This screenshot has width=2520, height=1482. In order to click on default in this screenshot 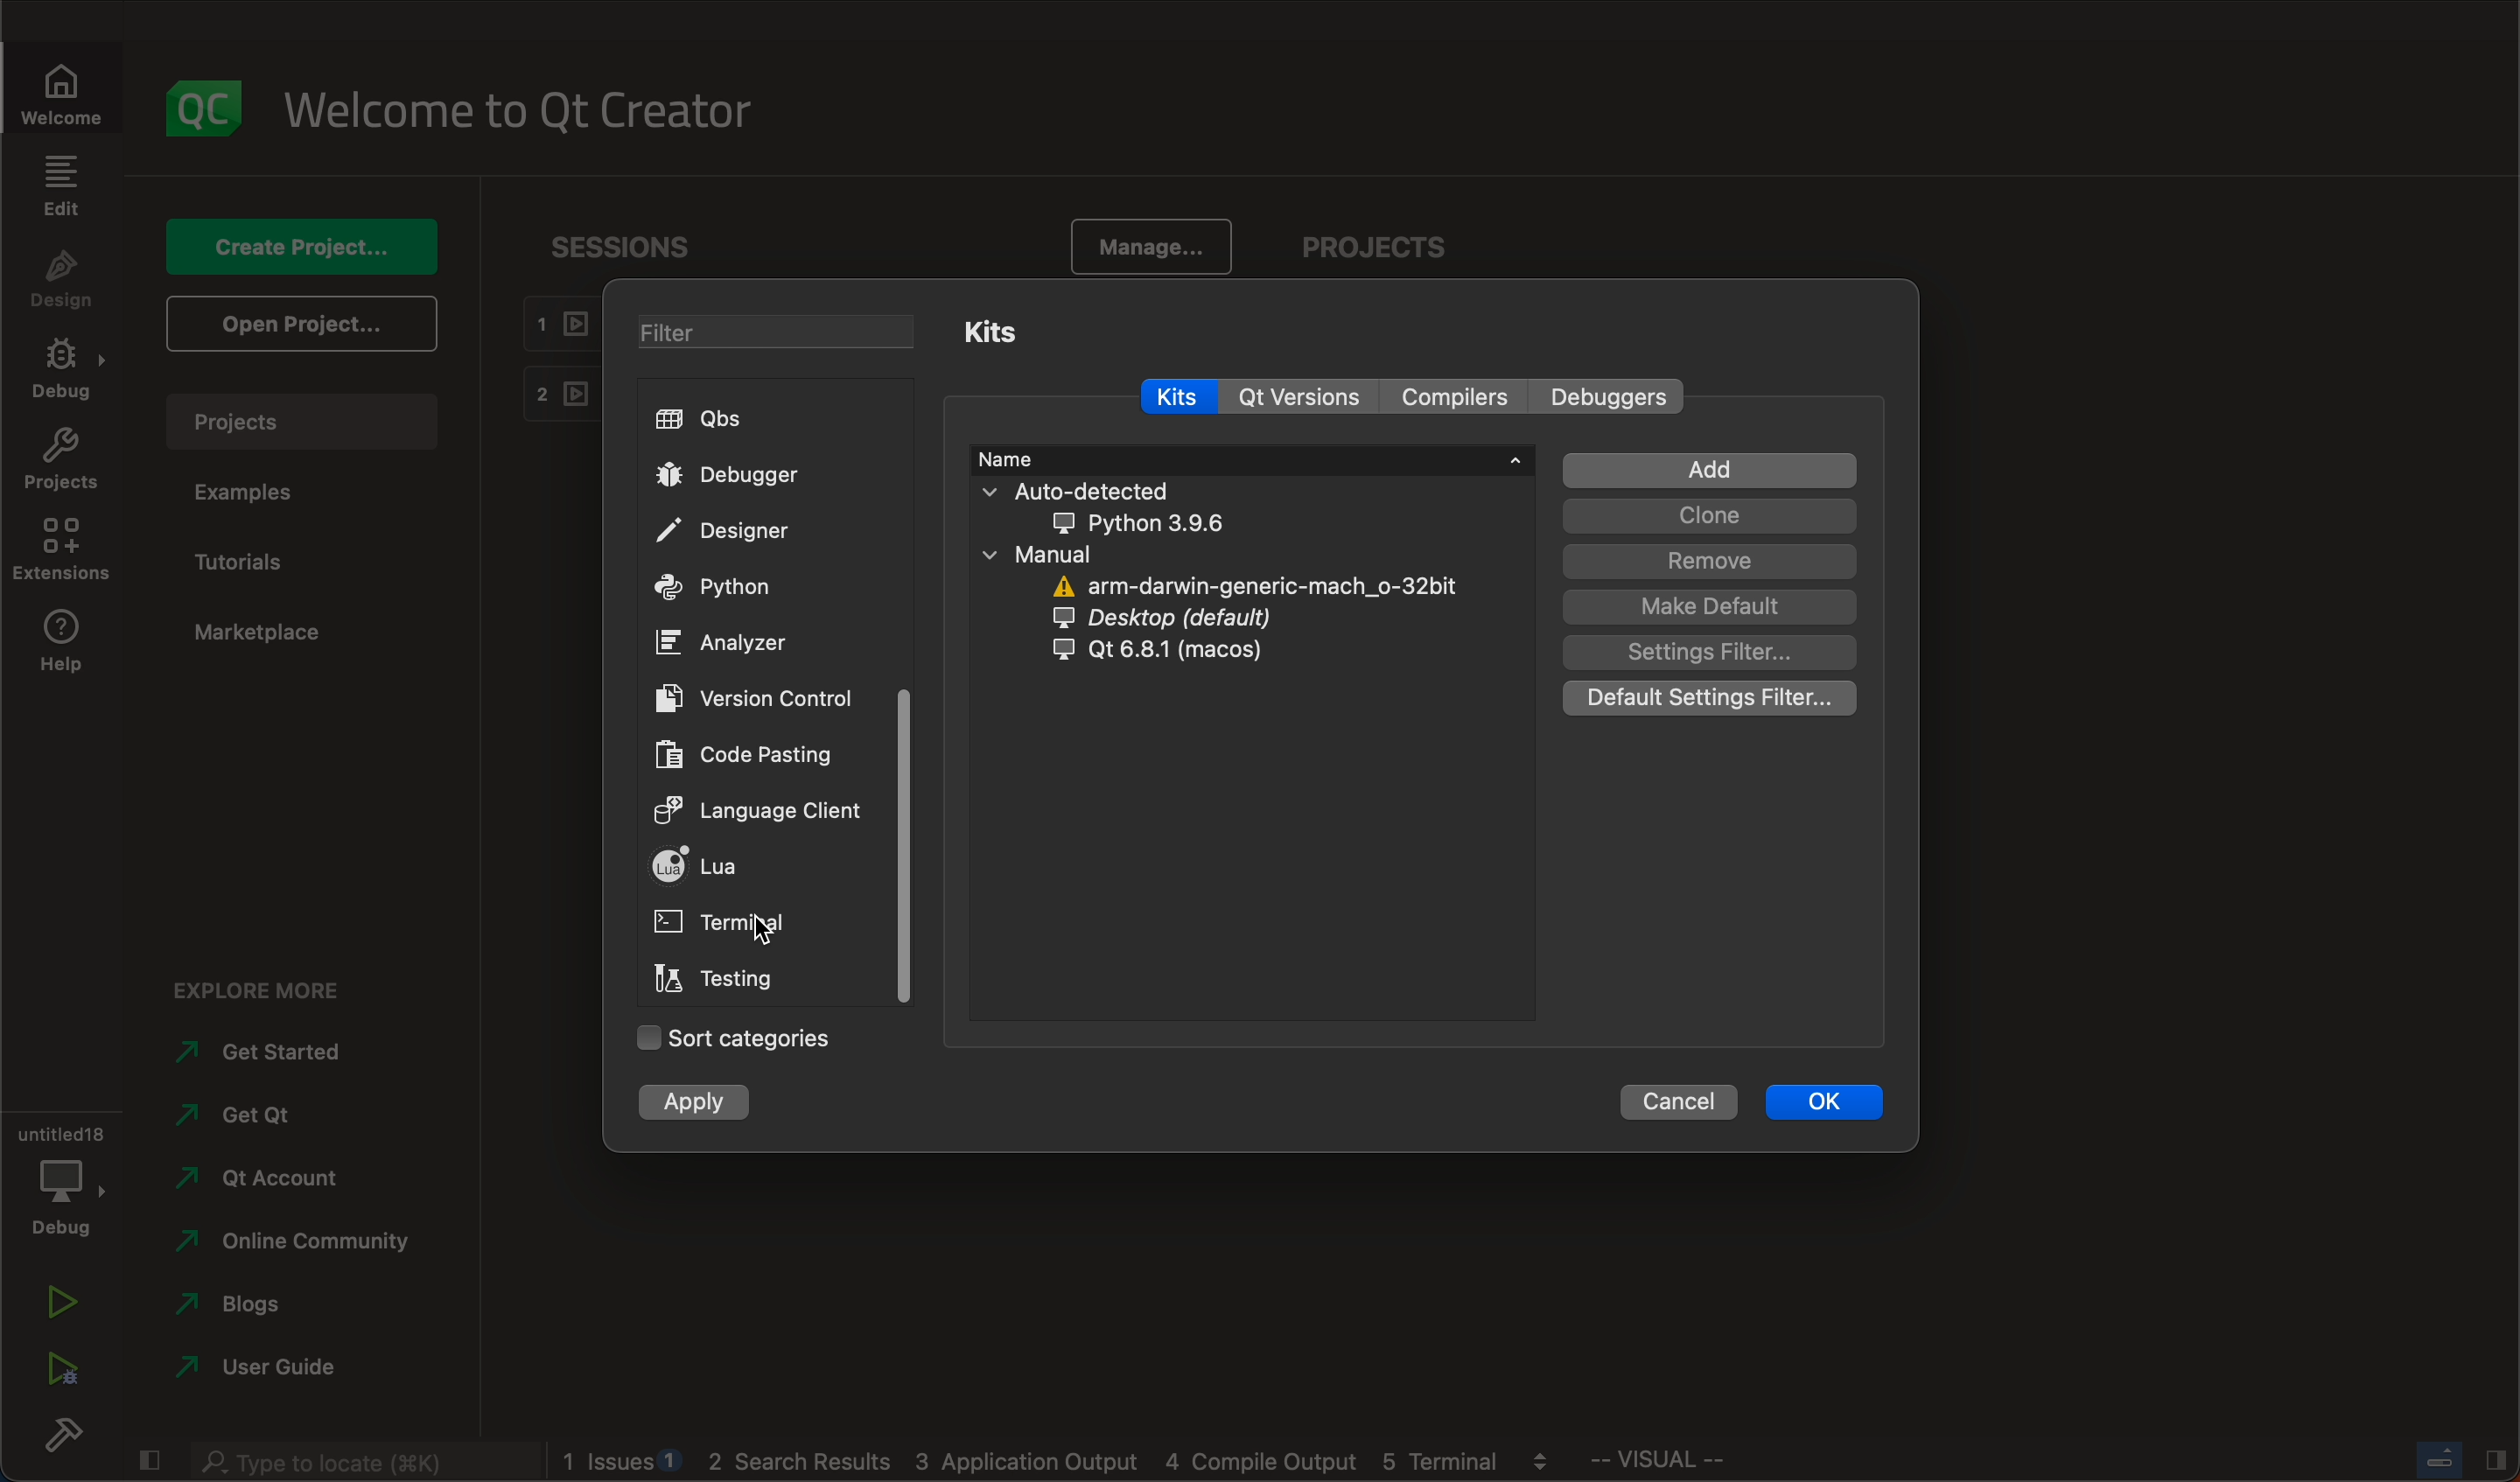, I will do `click(1709, 694)`.